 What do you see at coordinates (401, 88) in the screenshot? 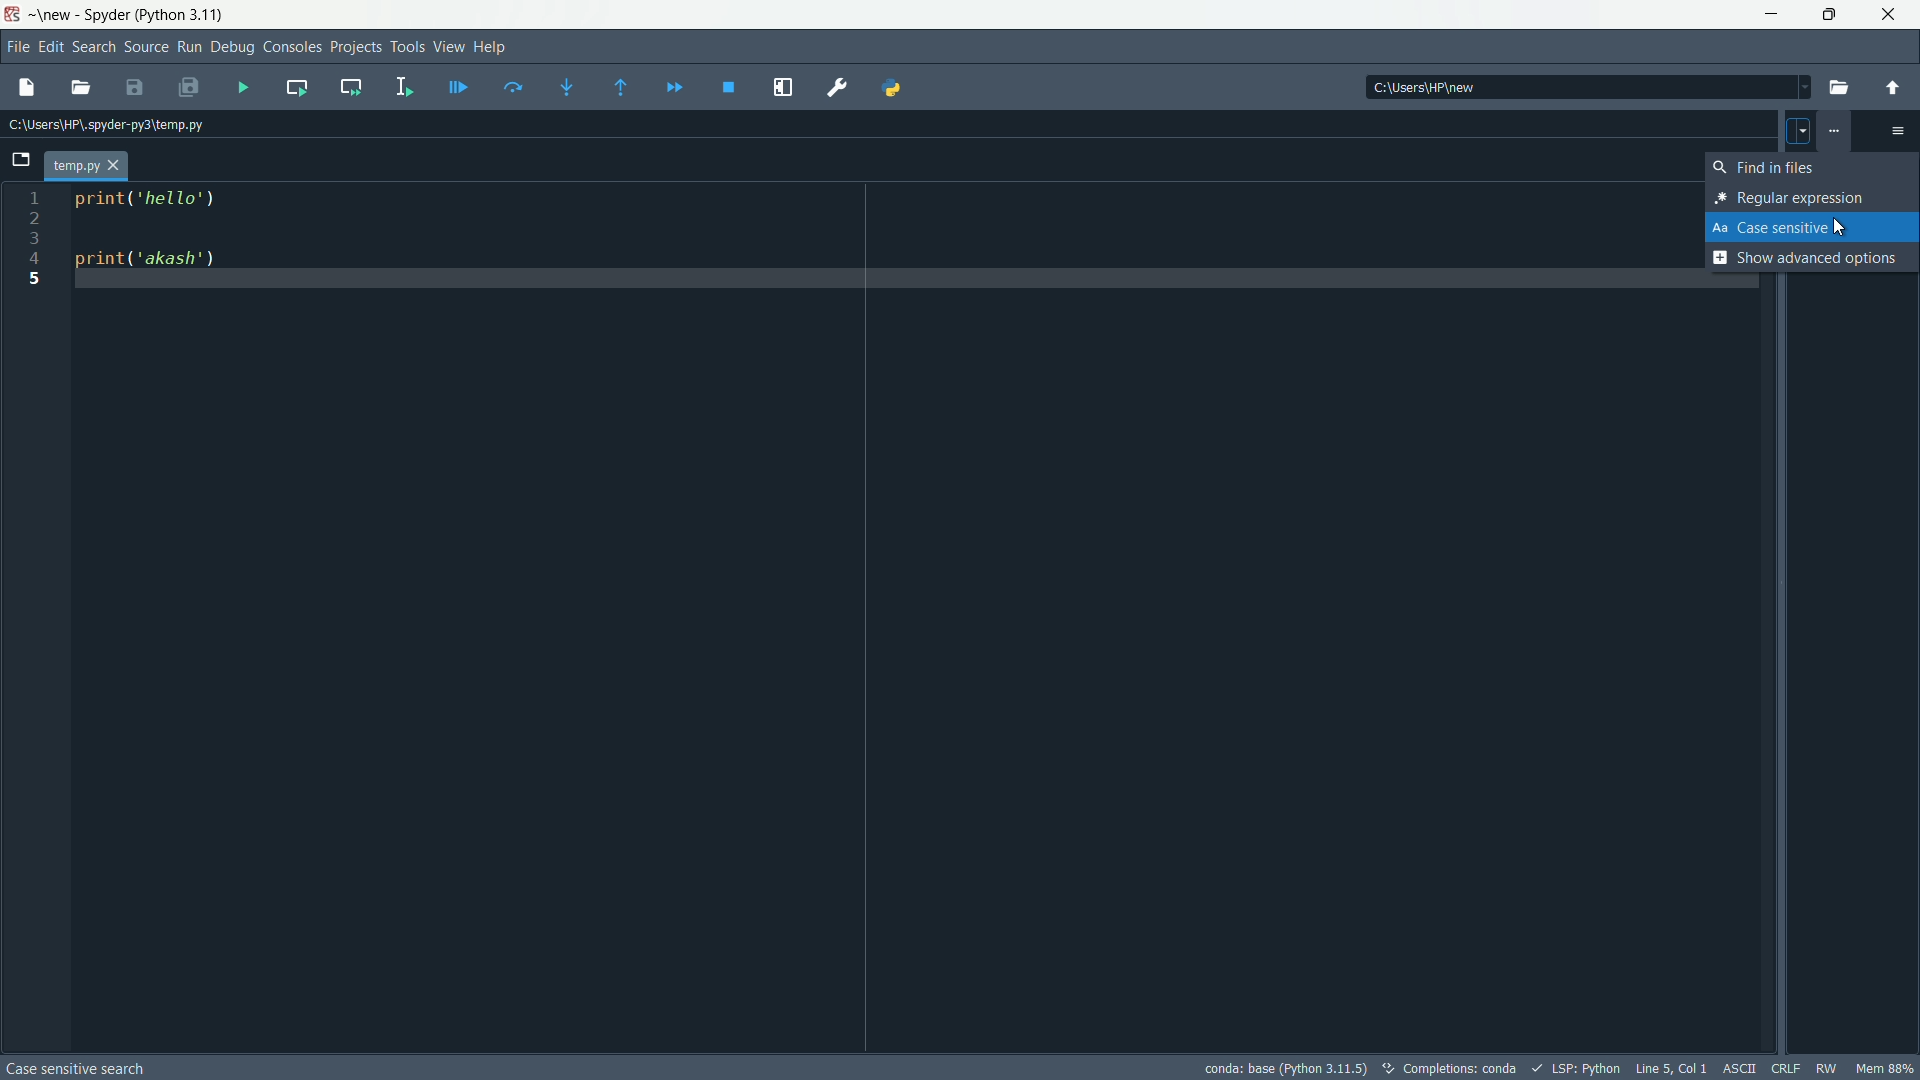
I see `run selection` at bounding box center [401, 88].